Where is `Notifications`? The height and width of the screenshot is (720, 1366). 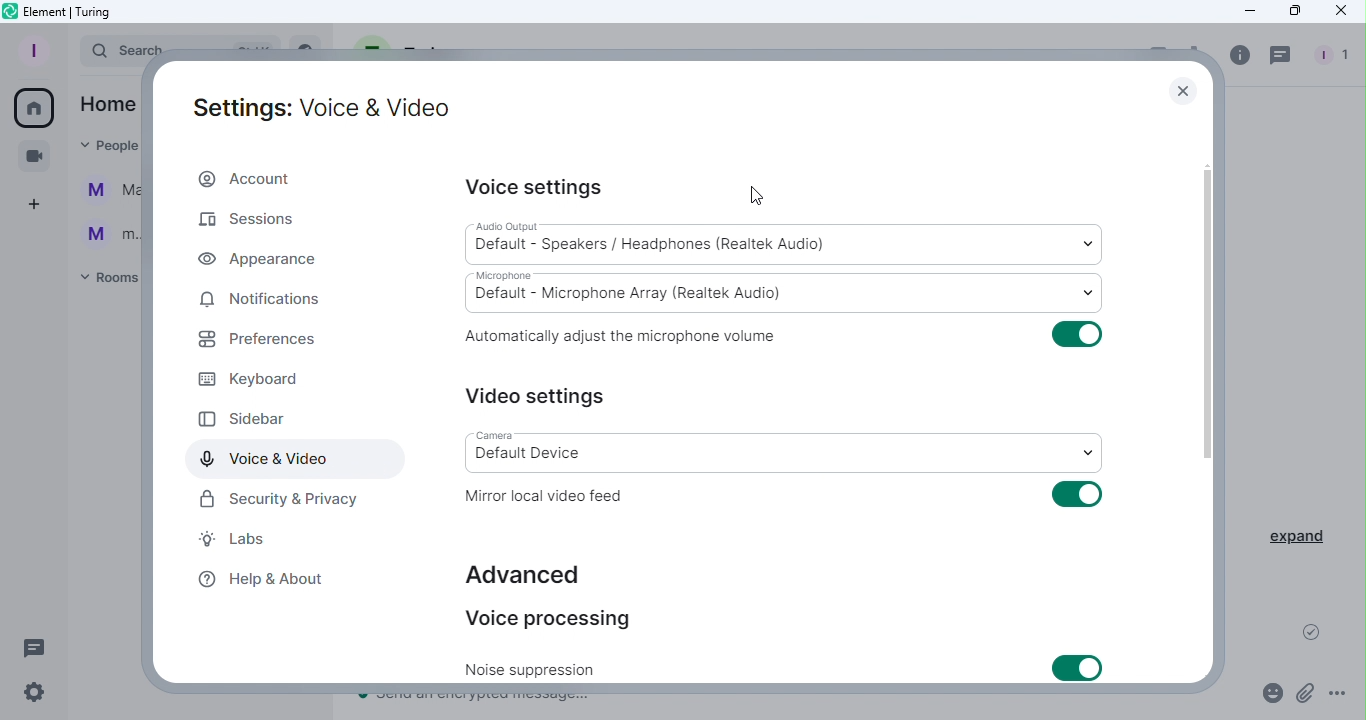 Notifications is located at coordinates (263, 301).